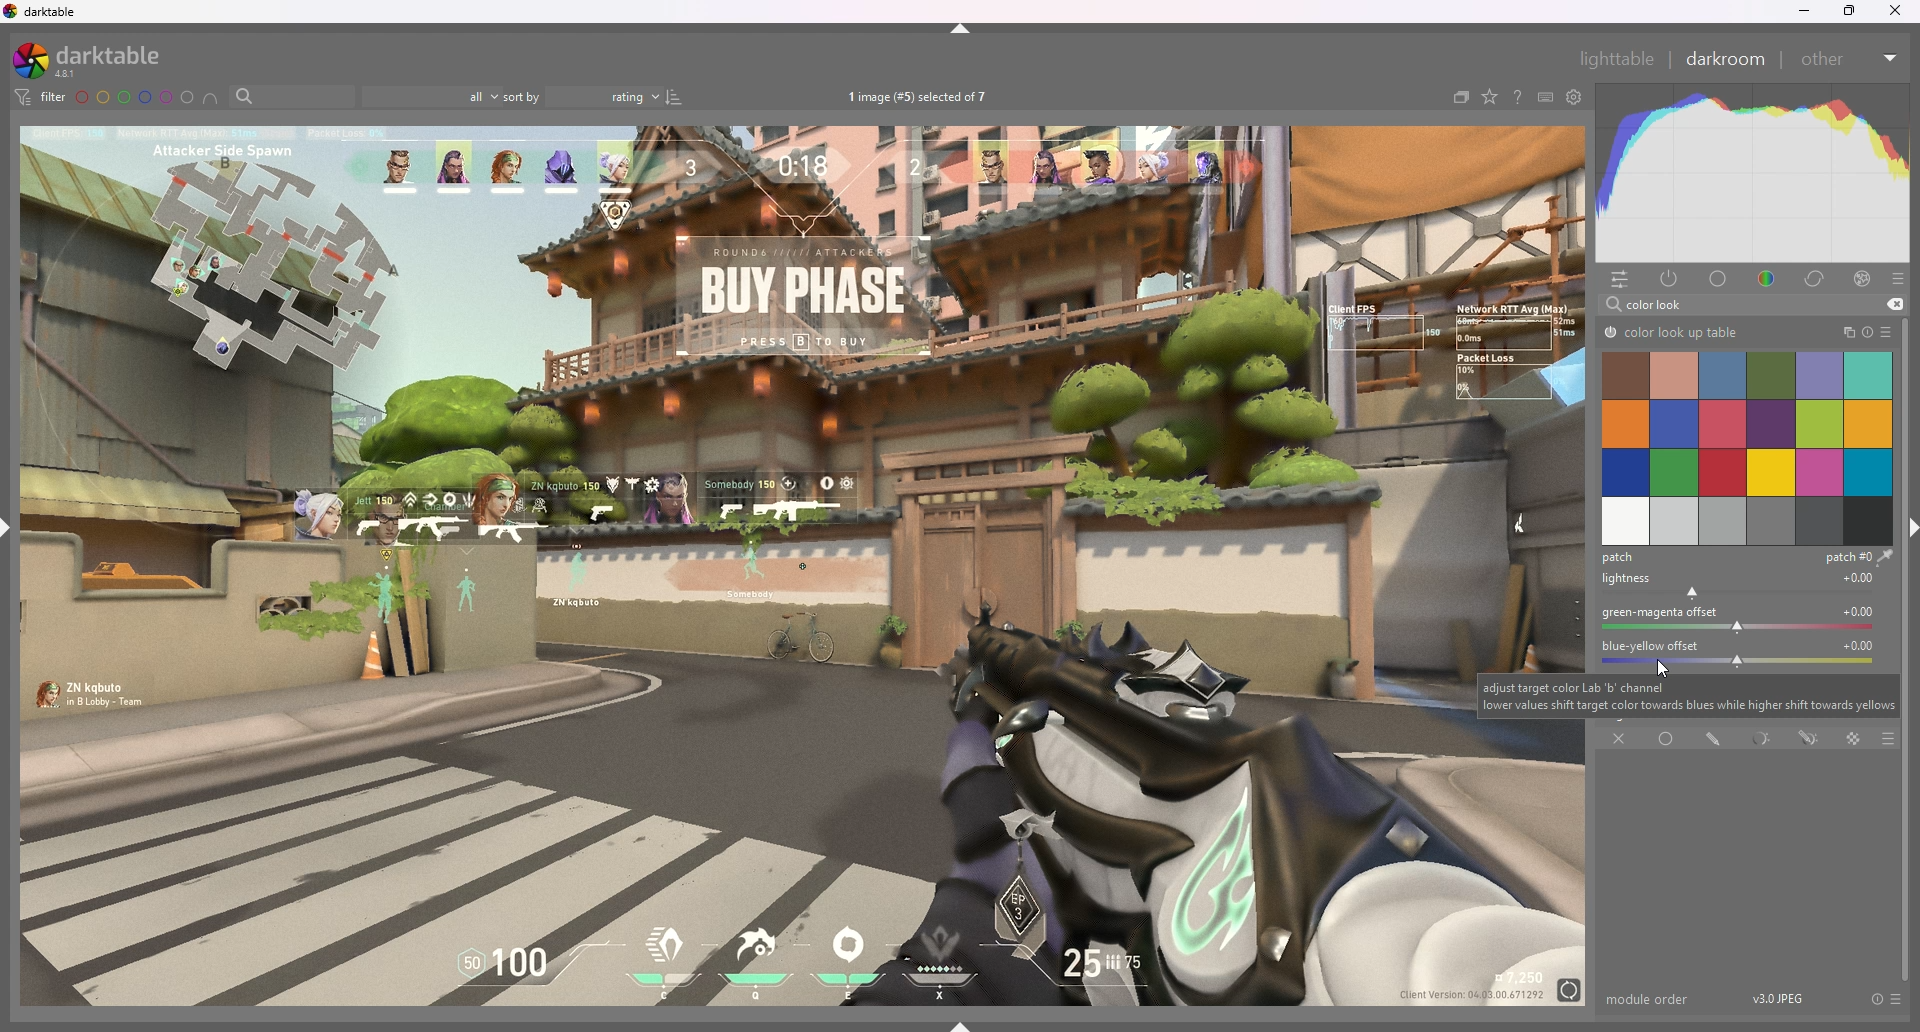  Describe the element at coordinates (1895, 998) in the screenshot. I see `presets` at that location.